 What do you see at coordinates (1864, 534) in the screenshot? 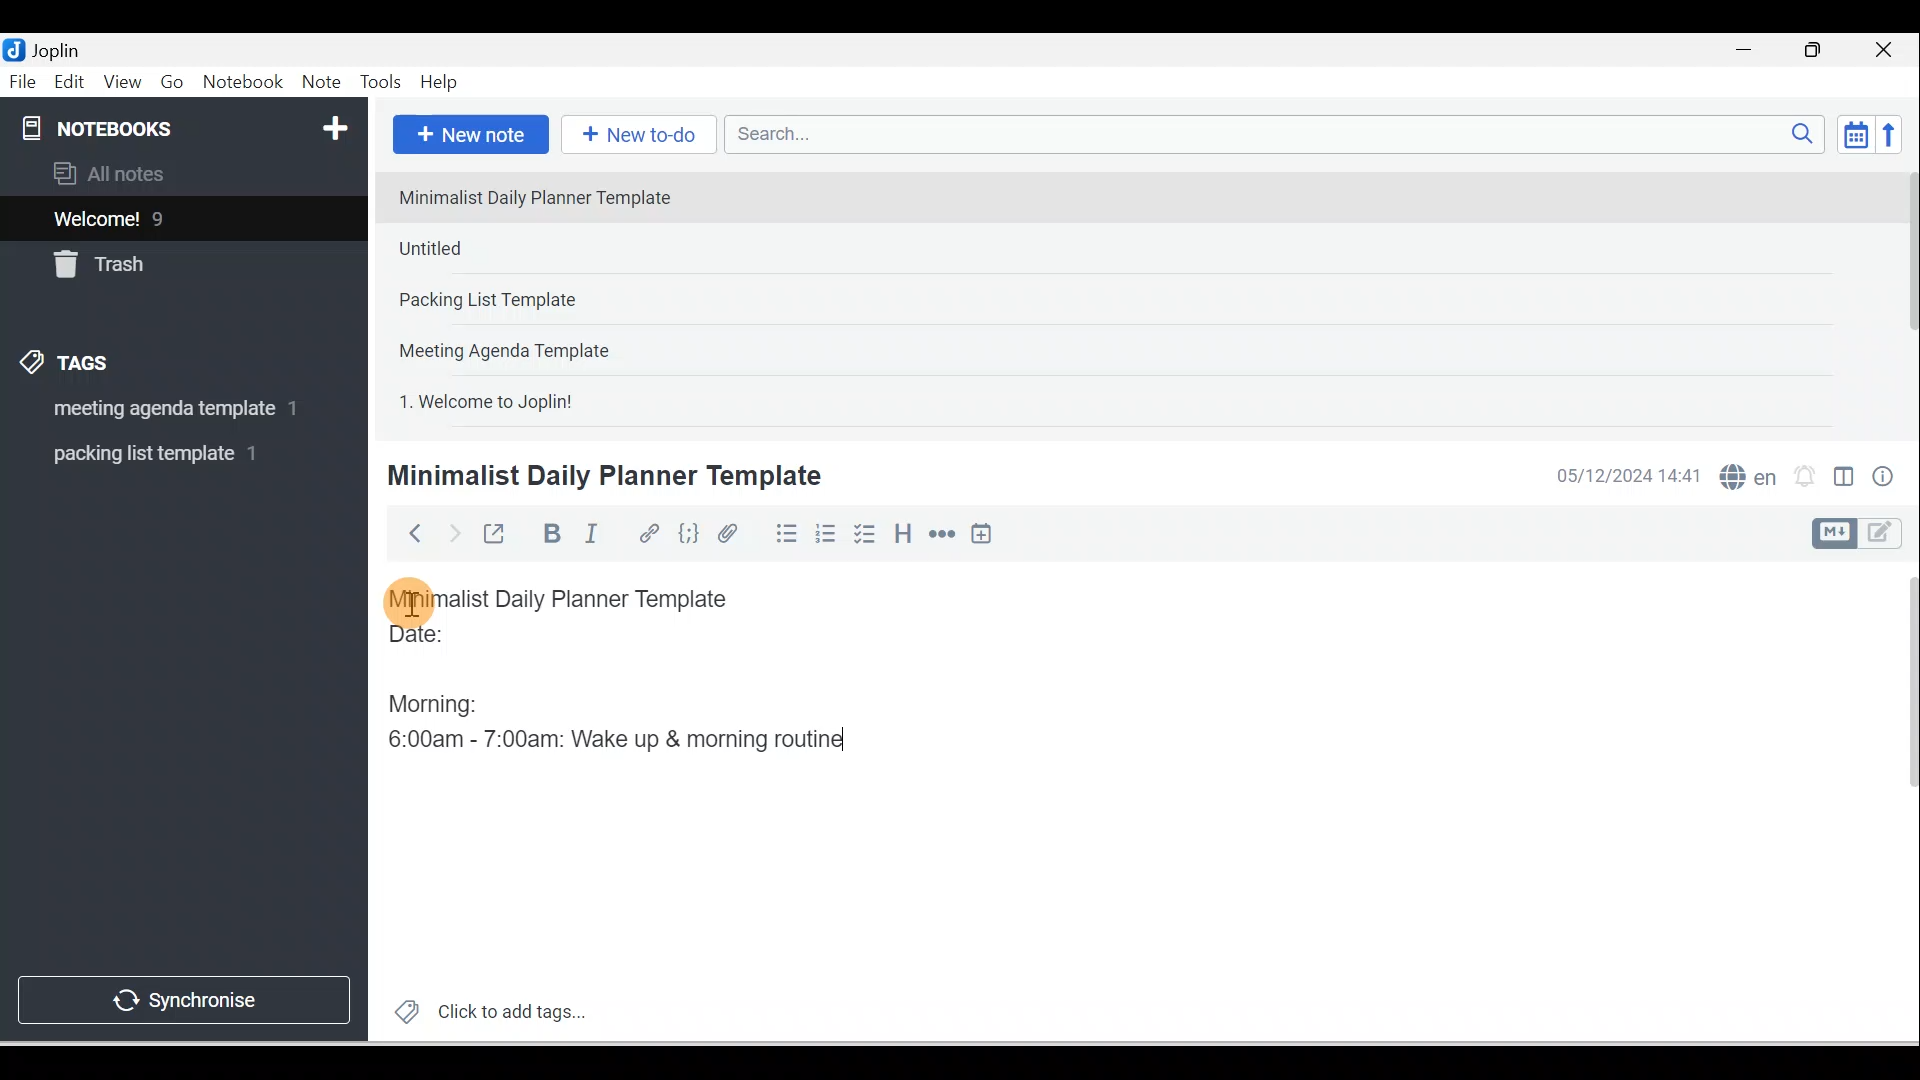
I see `Toggle editor layout` at bounding box center [1864, 534].